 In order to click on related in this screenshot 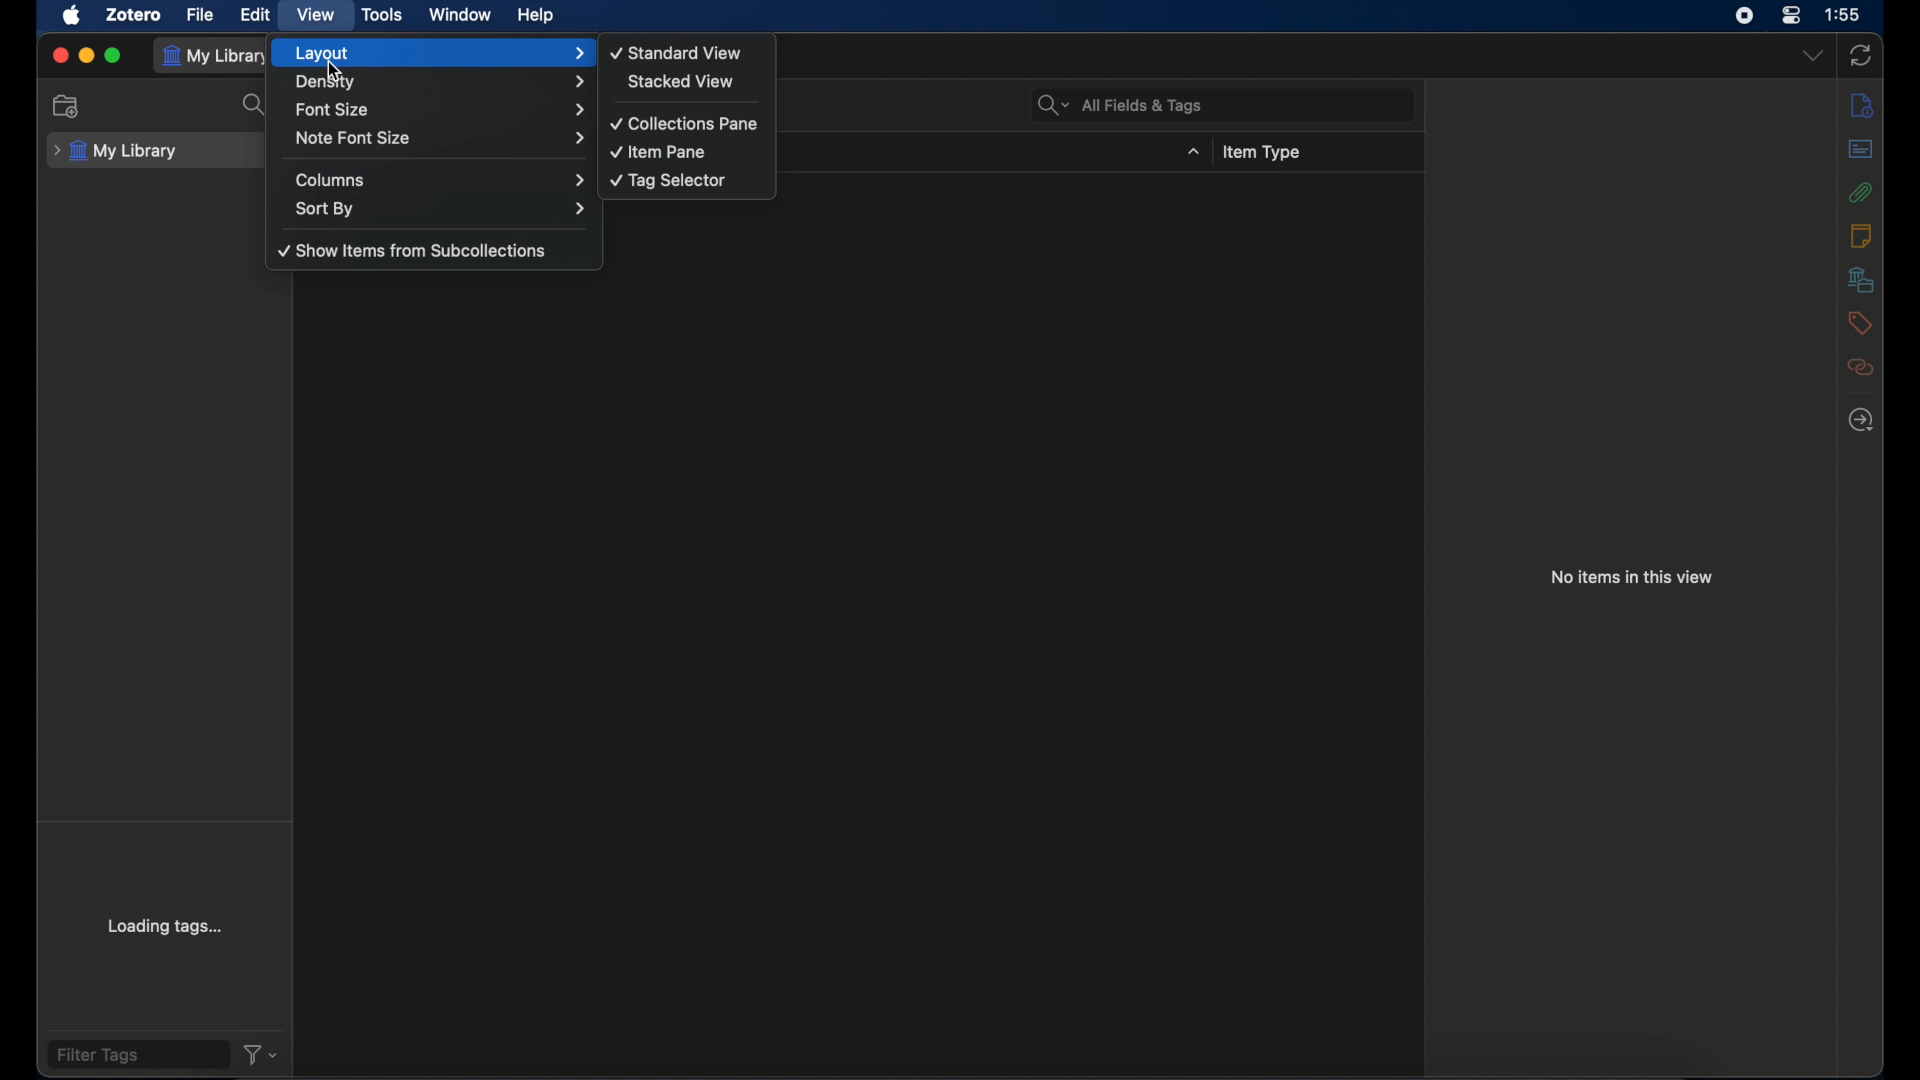, I will do `click(1860, 367)`.